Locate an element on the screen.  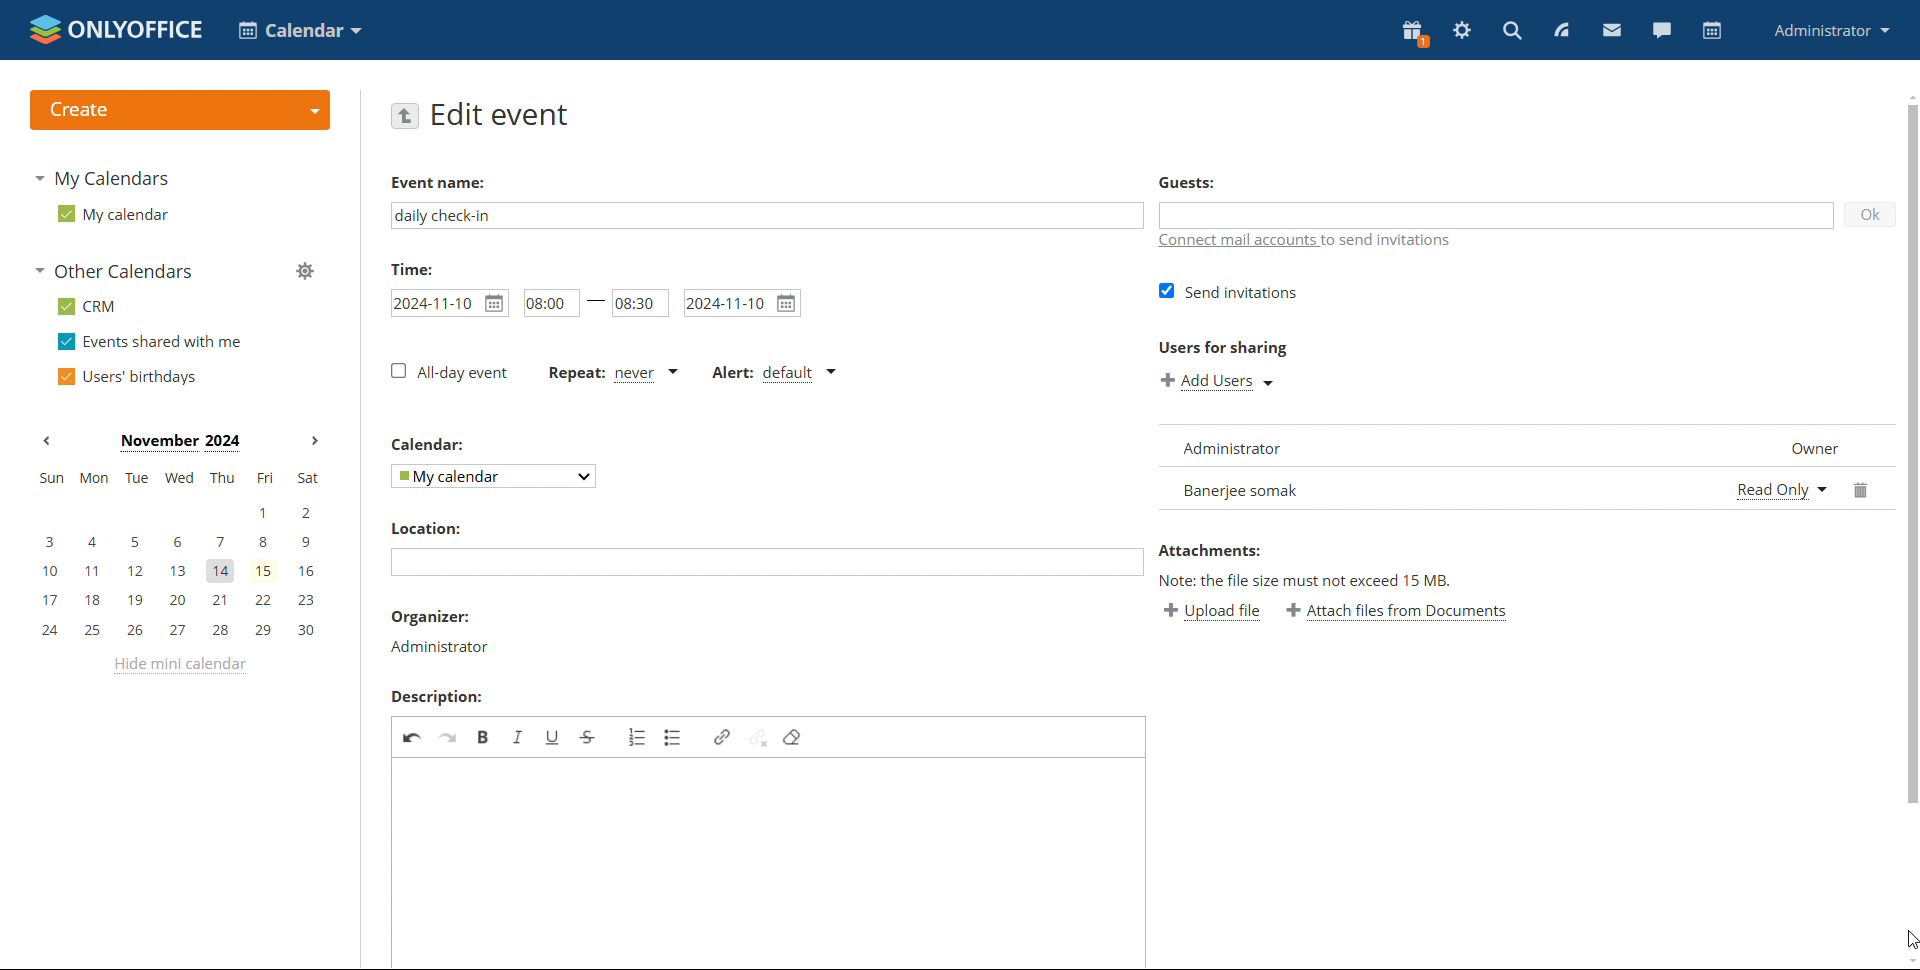
one person added is located at coordinates (1434, 491).